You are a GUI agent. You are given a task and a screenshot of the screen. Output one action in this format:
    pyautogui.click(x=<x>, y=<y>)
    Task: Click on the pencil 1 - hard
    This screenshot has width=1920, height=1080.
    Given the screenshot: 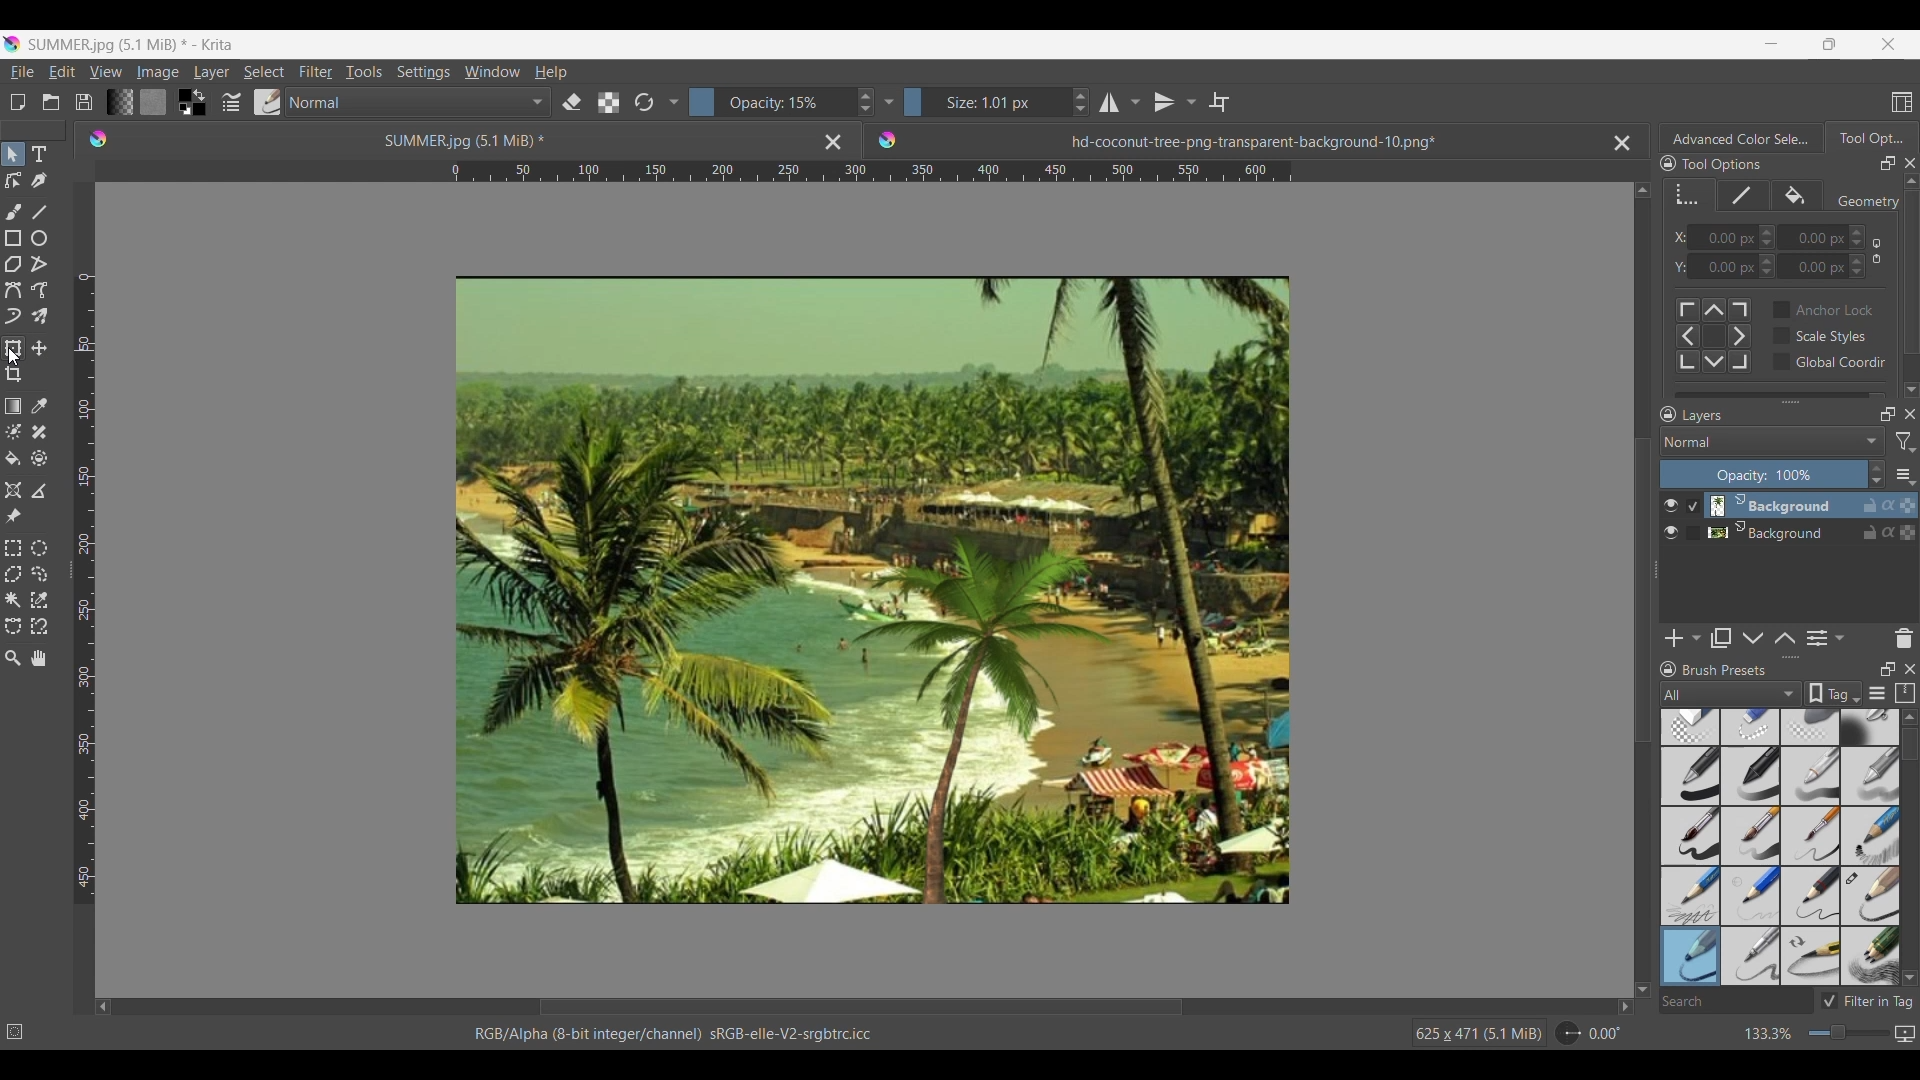 What is the action you would take?
    pyautogui.click(x=1751, y=895)
    